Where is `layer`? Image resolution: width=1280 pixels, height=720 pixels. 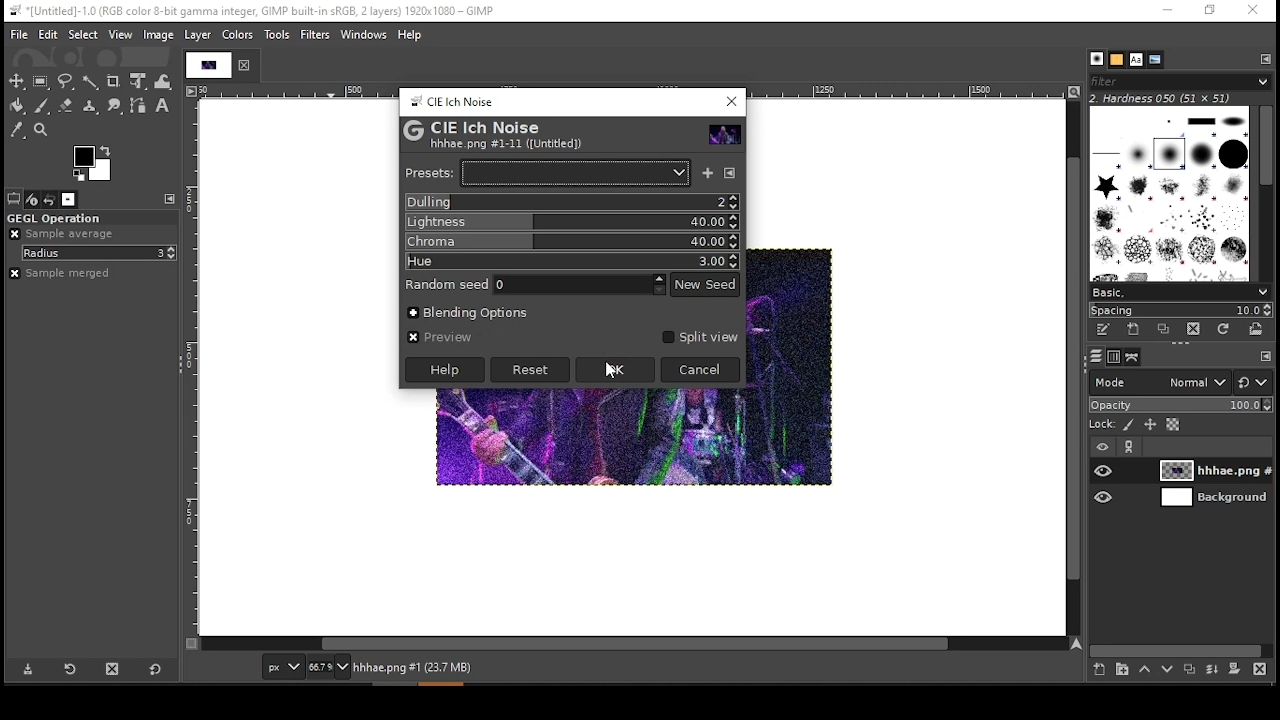 layer is located at coordinates (199, 36).